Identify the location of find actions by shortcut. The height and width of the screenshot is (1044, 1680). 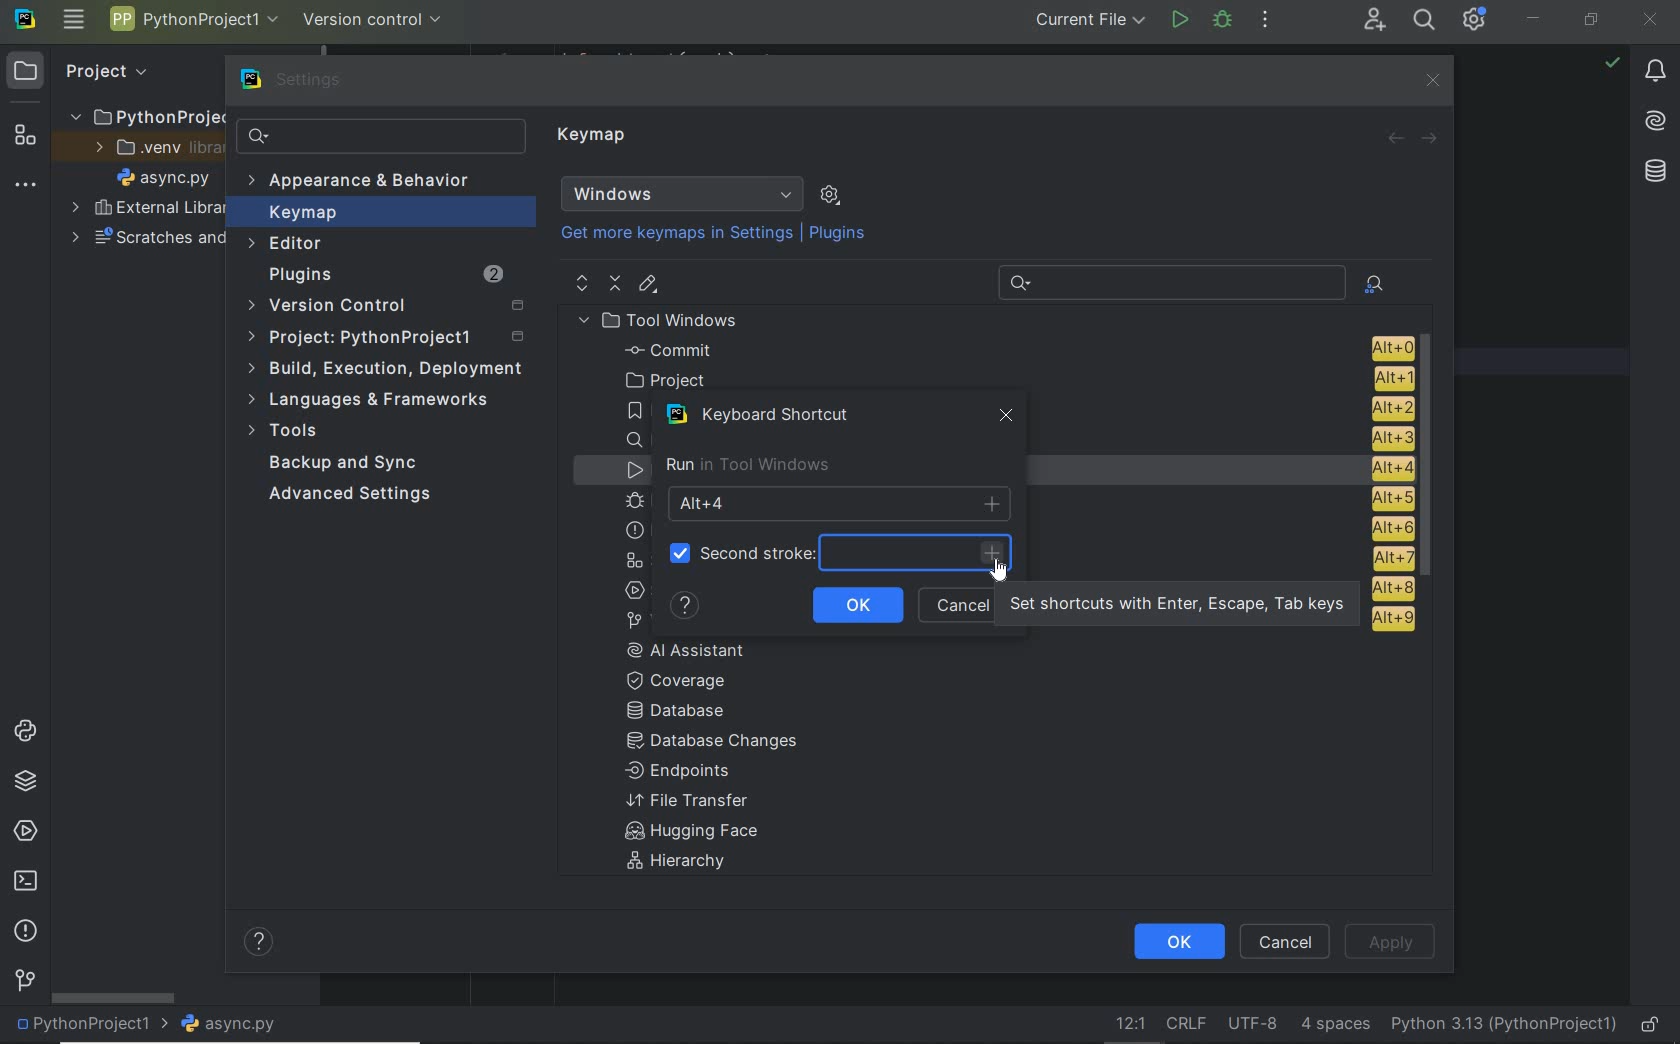
(1374, 284).